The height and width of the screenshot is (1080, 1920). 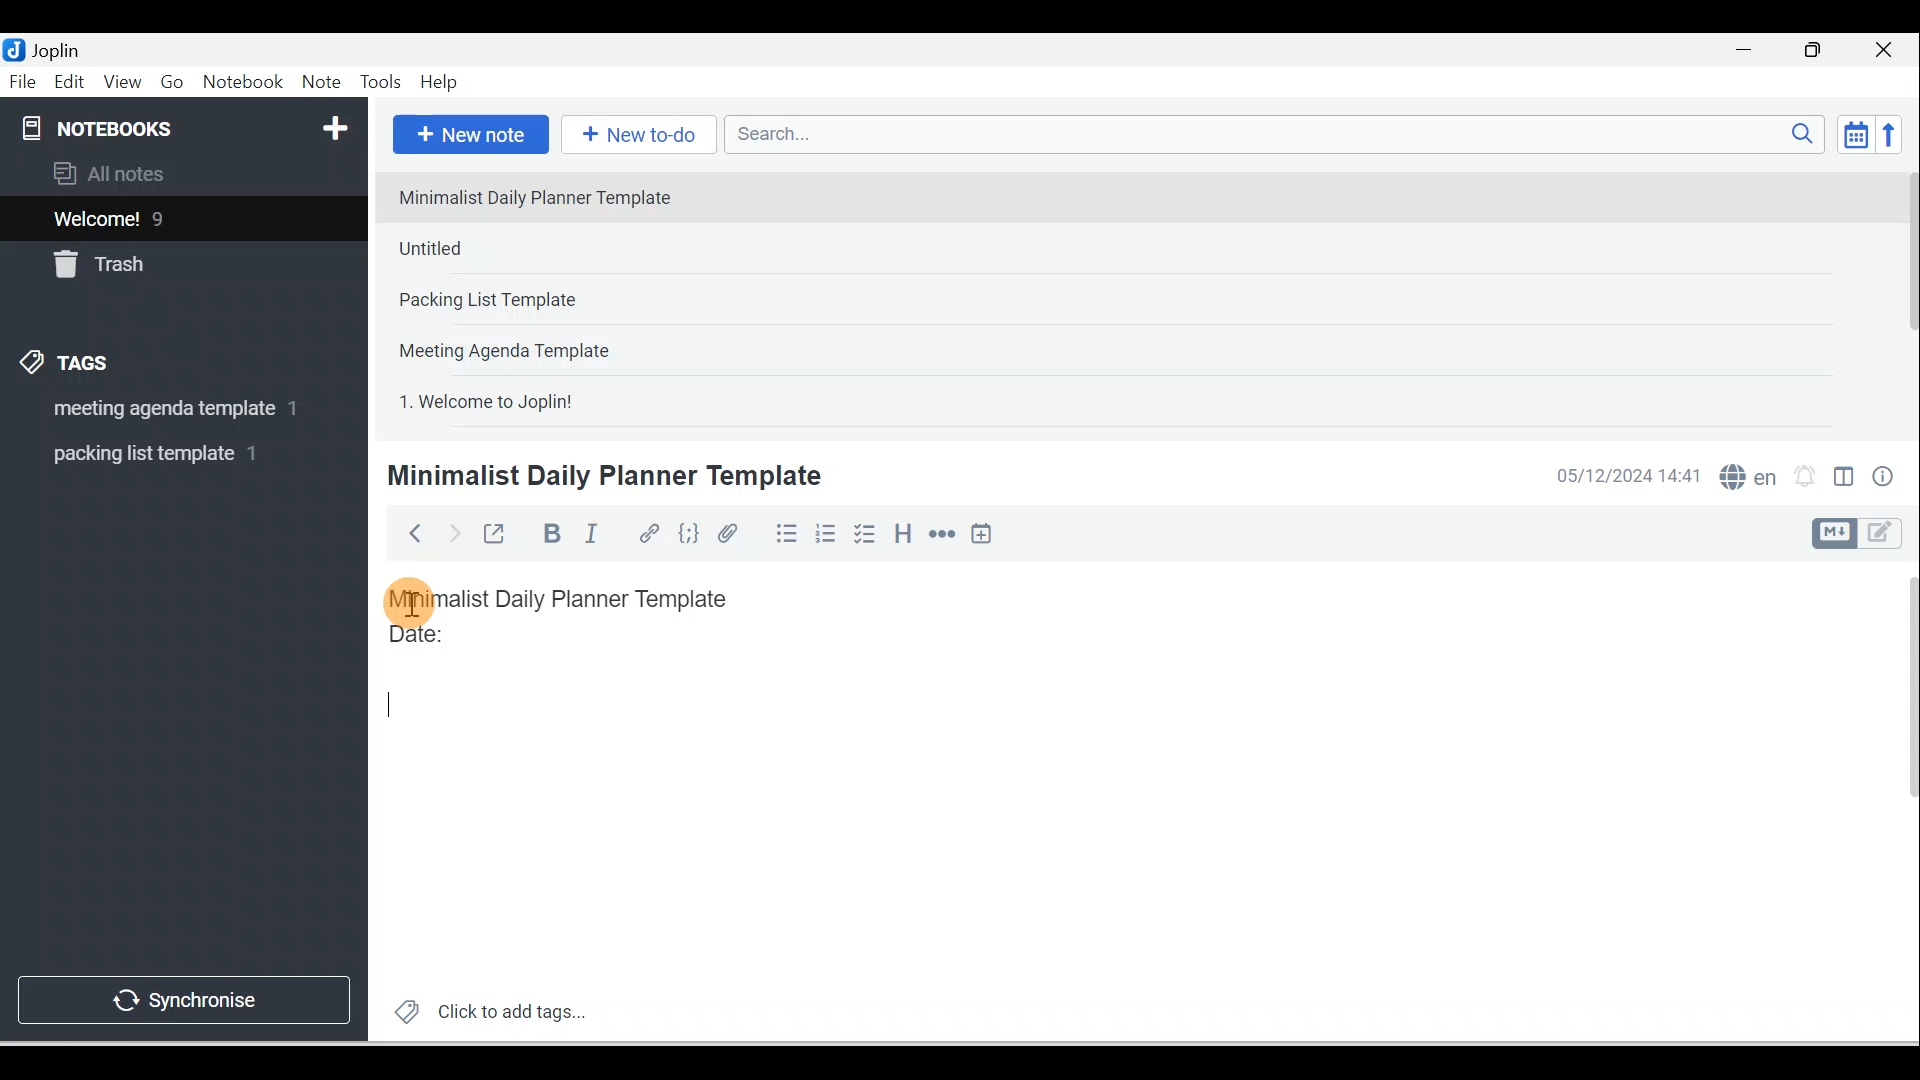 I want to click on Code, so click(x=689, y=535).